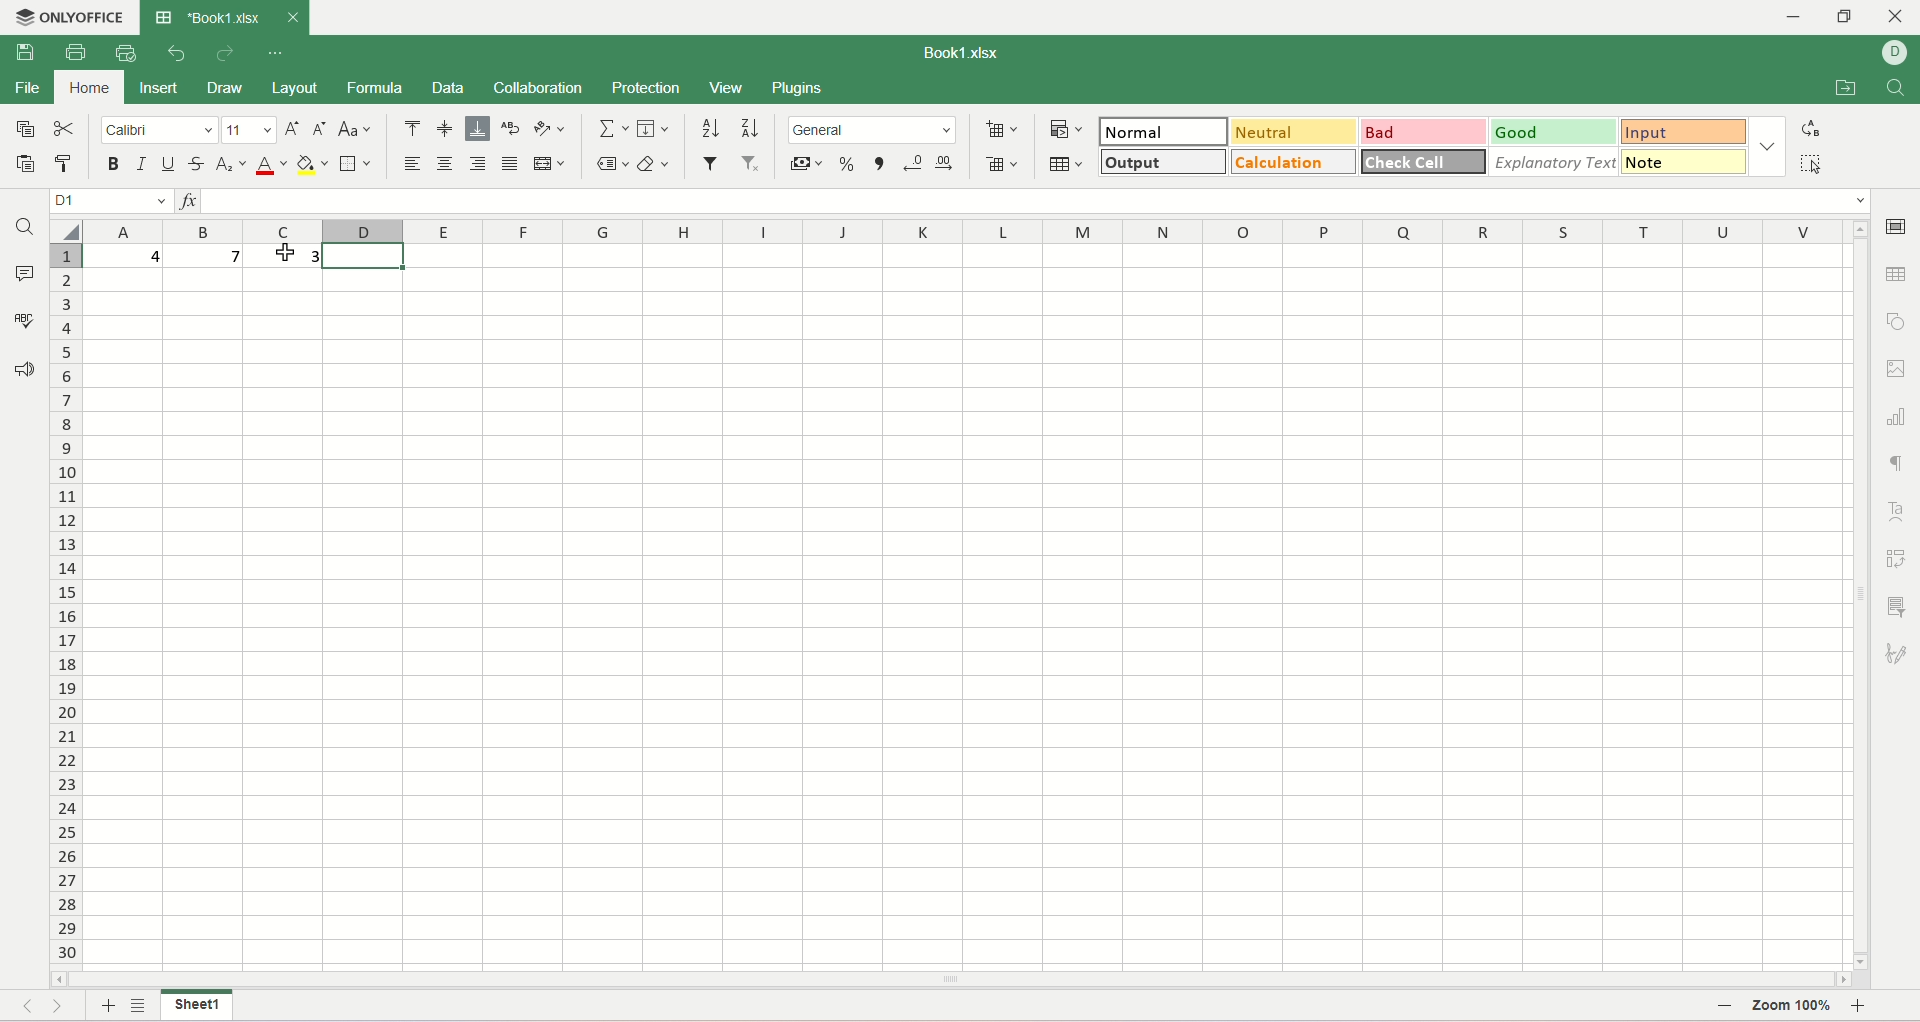 The height and width of the screenshot is (1022, 1920). I want to click on signature settings, so click(1901, 654).